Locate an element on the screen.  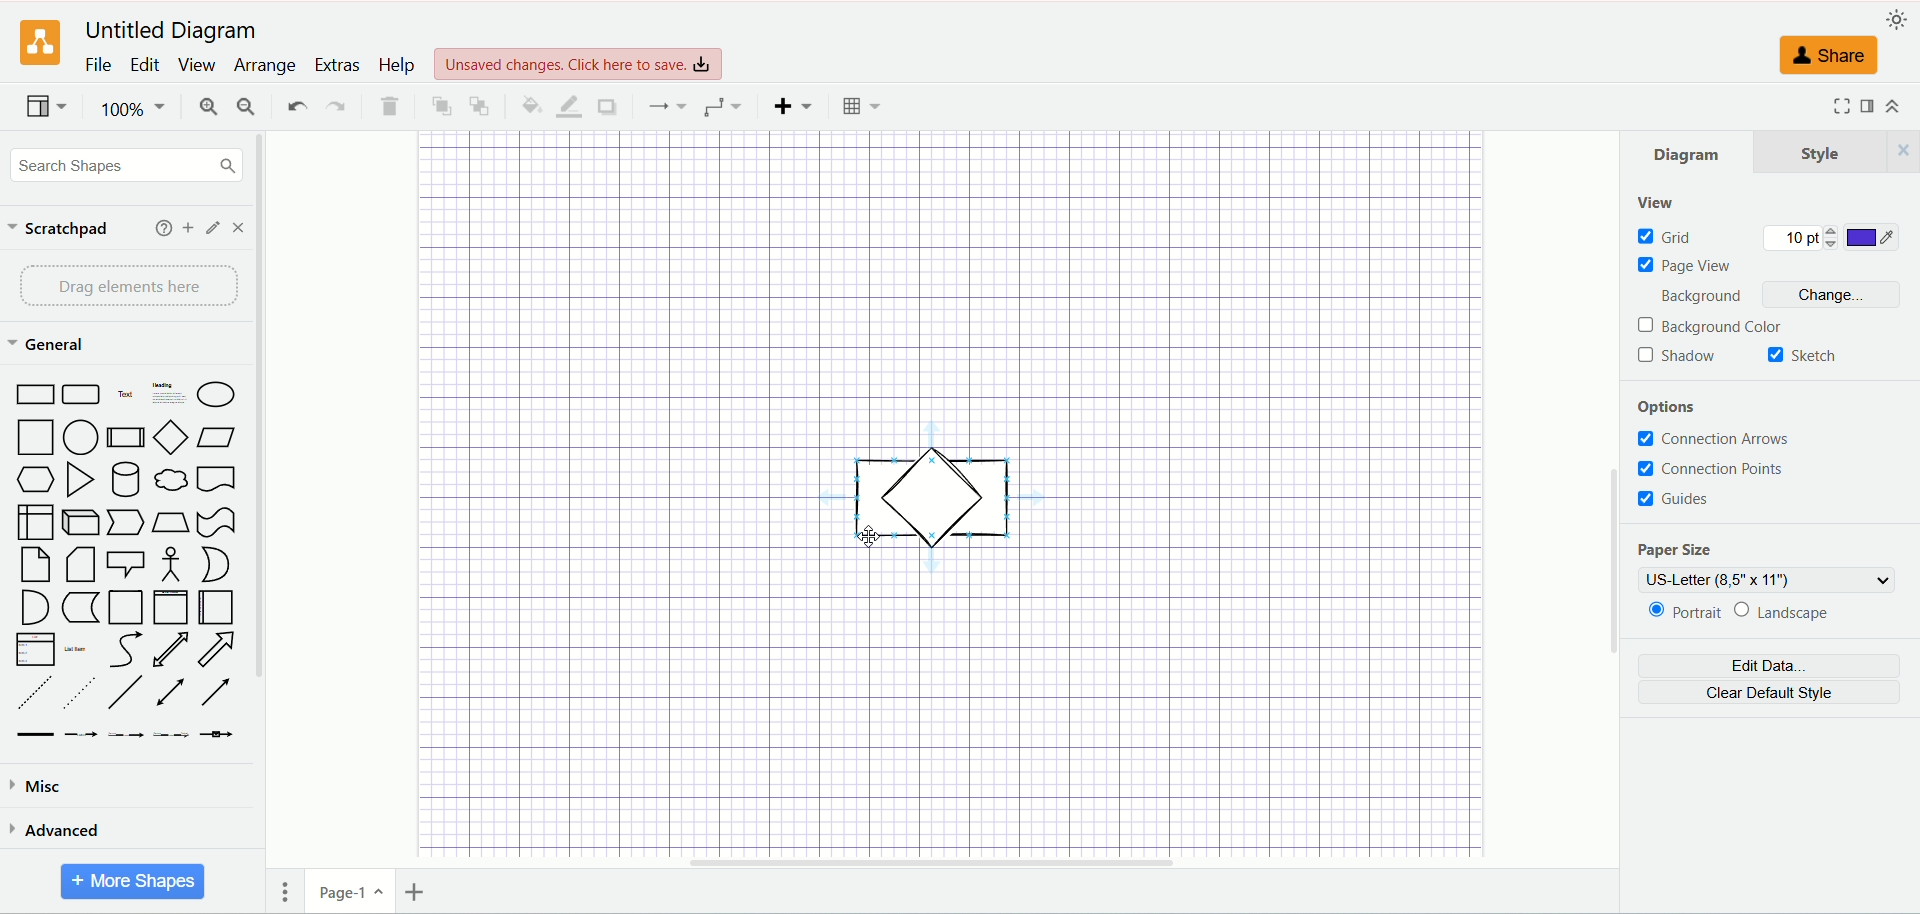
grid is located at coordinates (1679, 238).